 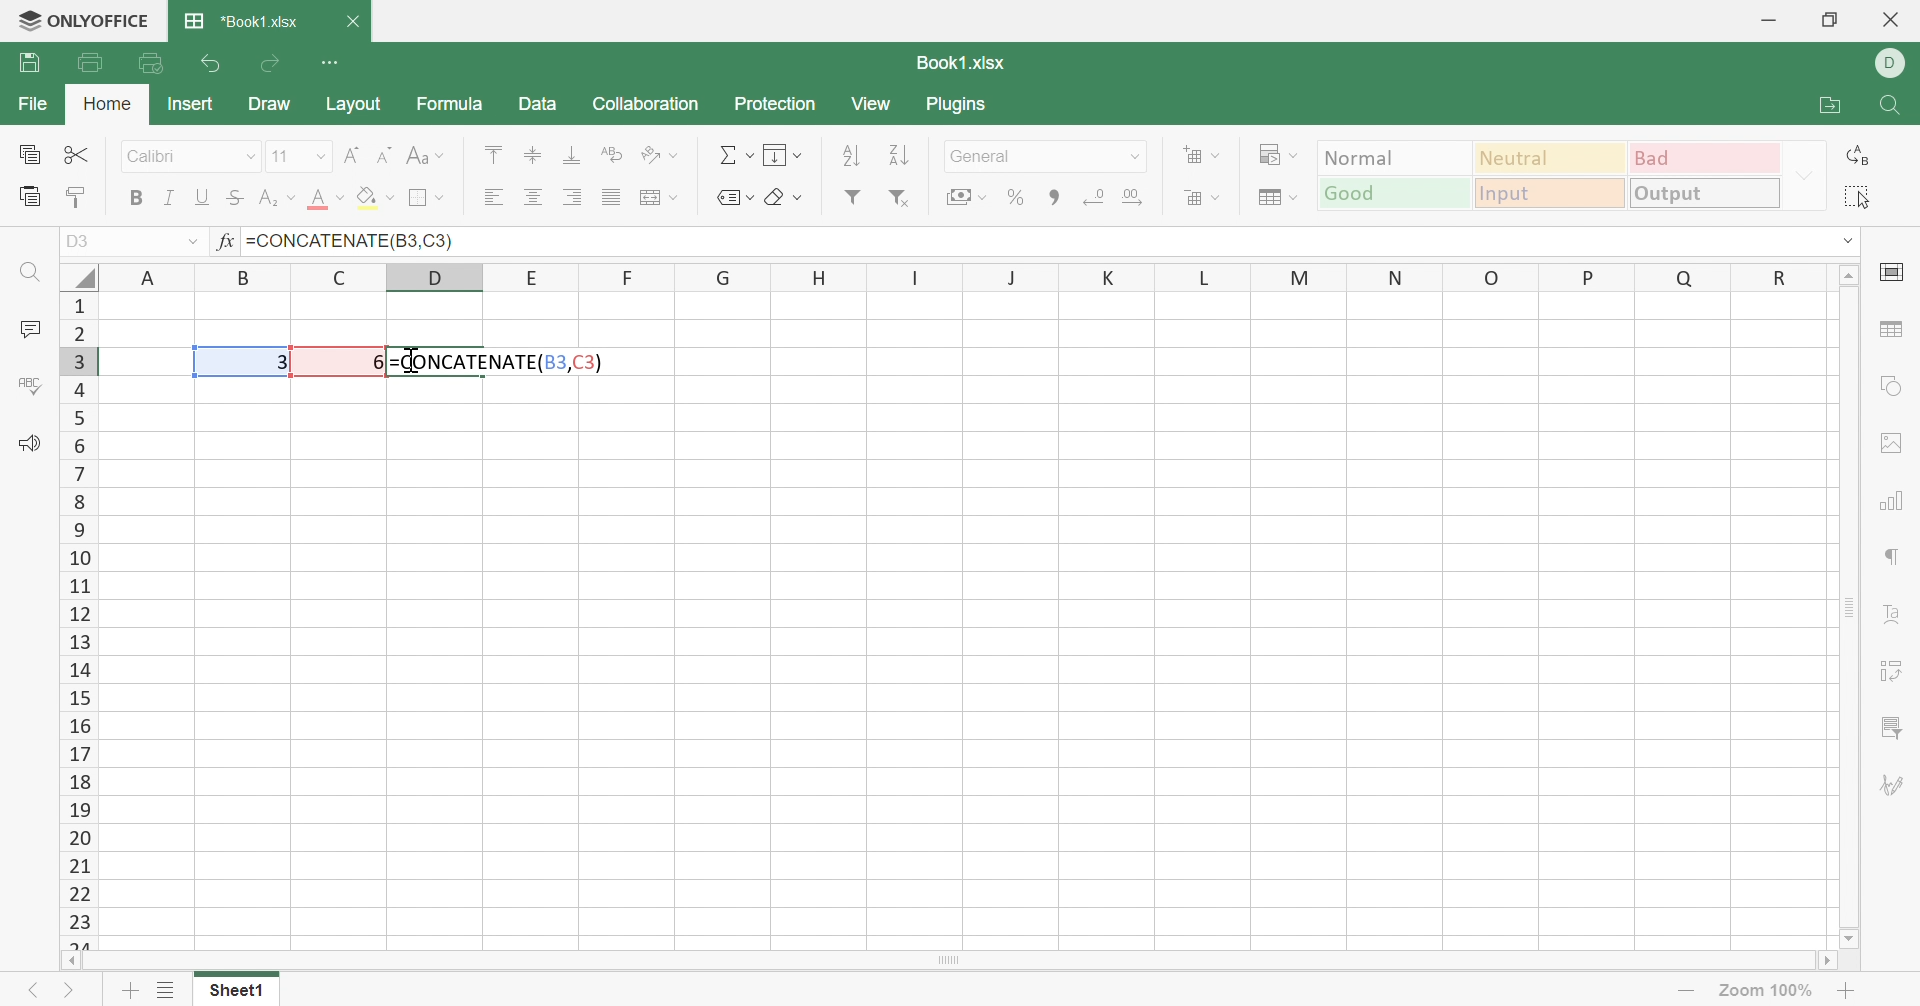 I want to click on DELL, so click(x=1893, y=61).